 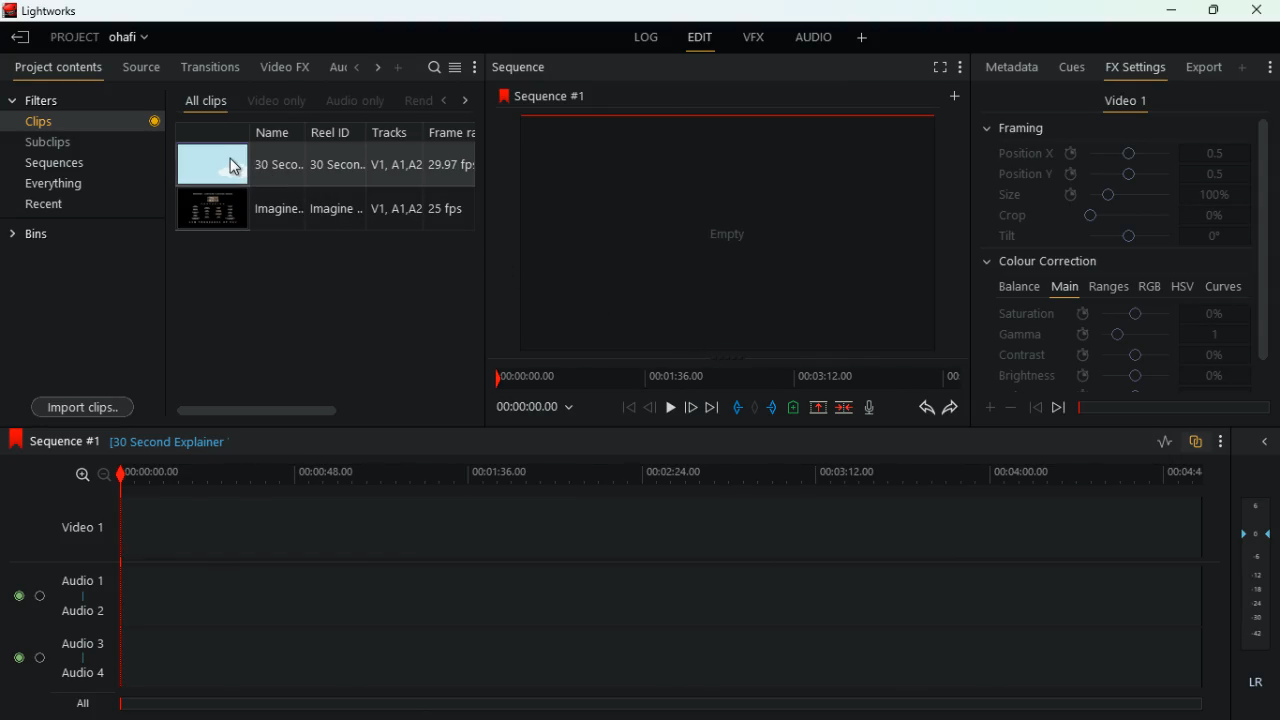 What do you see at coordinates (1113, 377) in the screenshot?
I see `brightness` at bounding box center [1113, 377].